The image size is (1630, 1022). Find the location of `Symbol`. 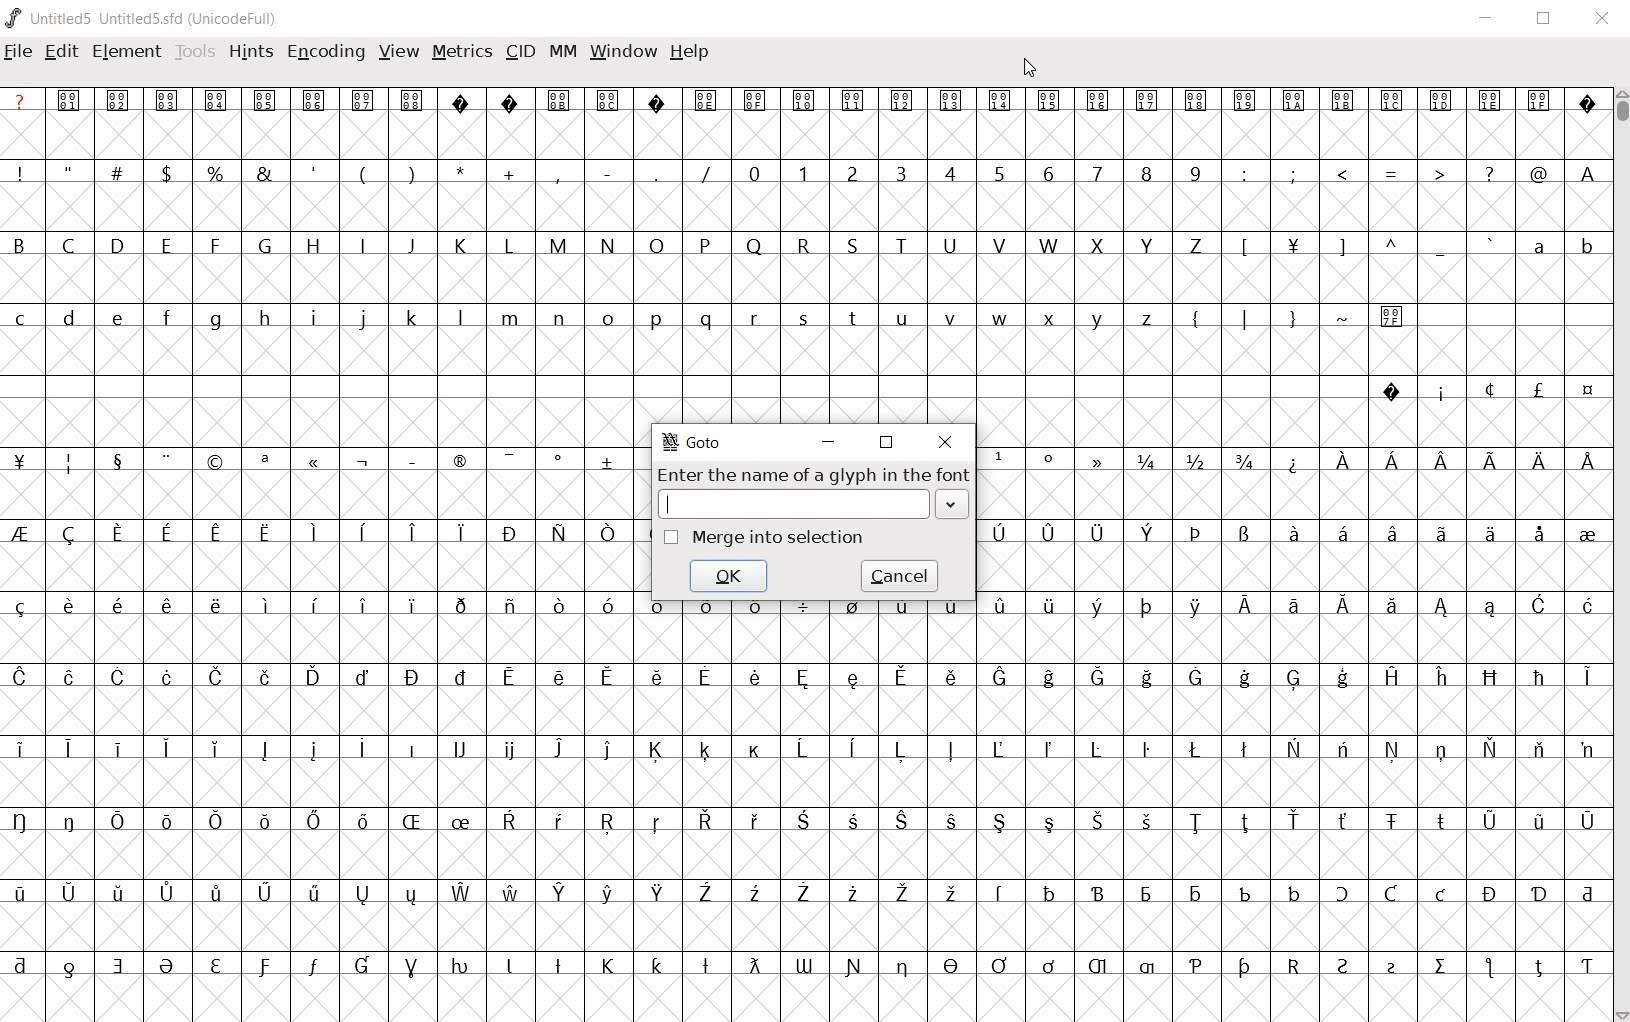

Symbol is located at coordinates (315, 100).